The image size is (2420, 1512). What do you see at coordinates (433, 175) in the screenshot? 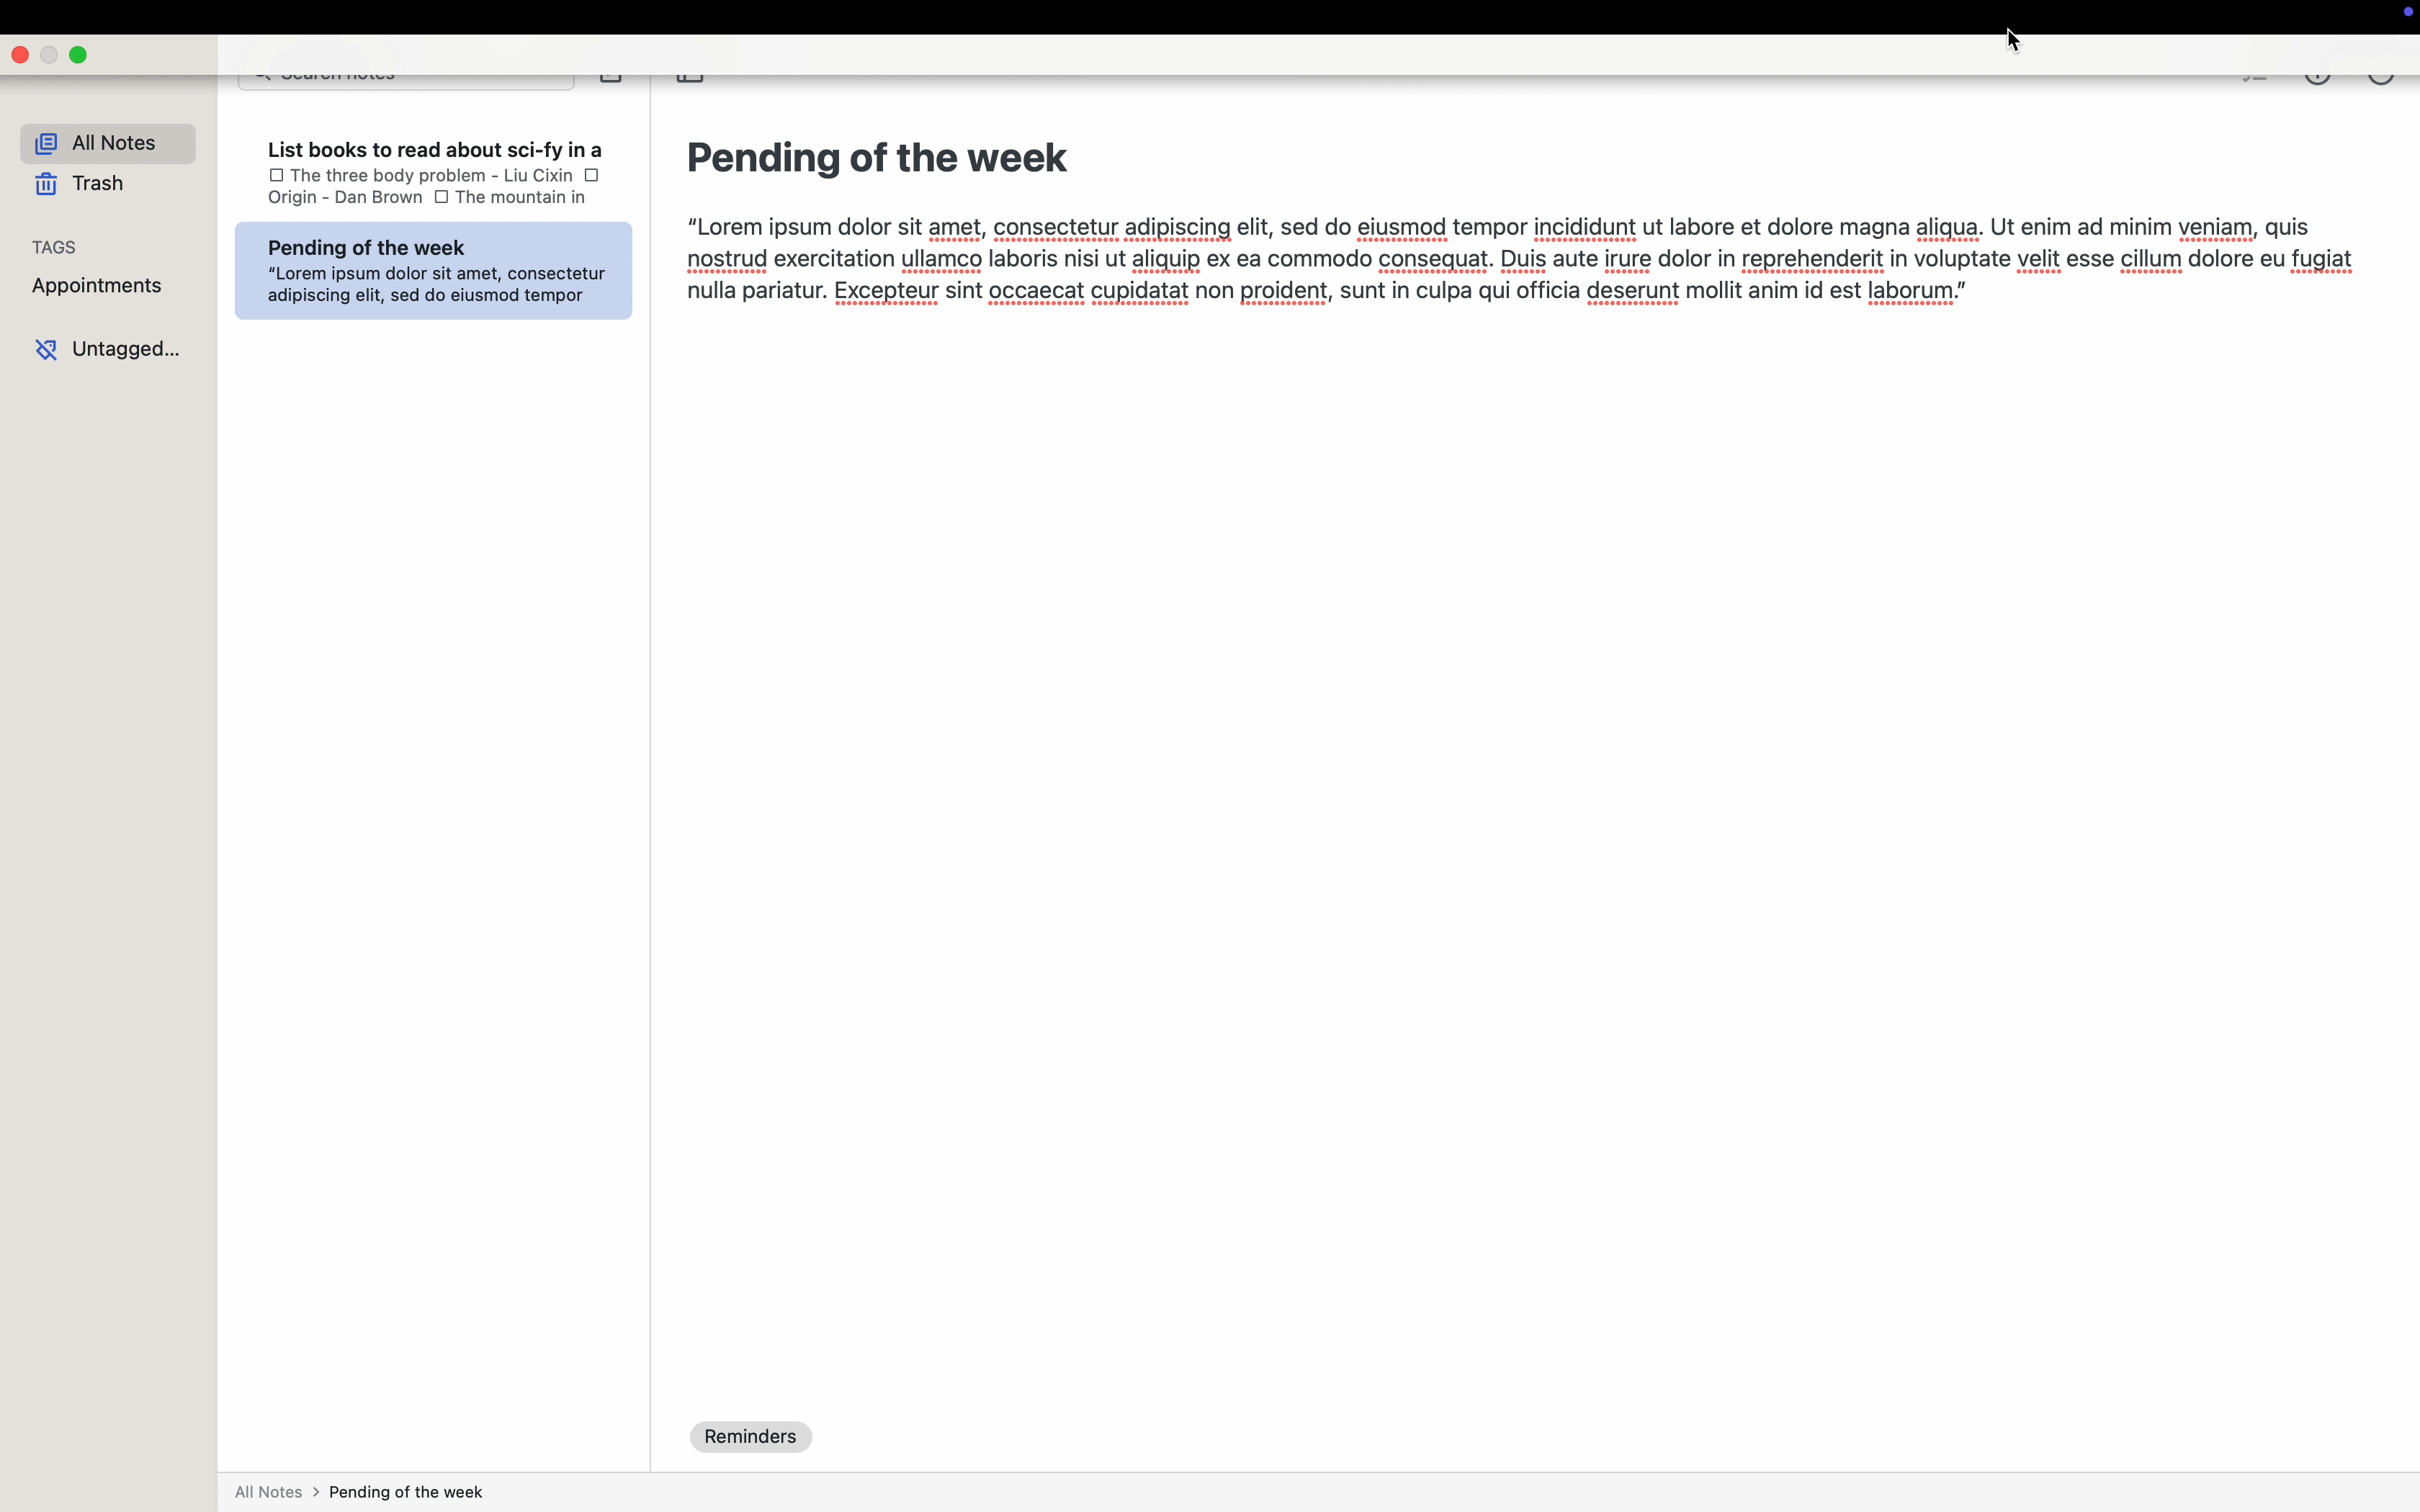
I see `the three body problem-liu cixin` at bounding box center [433, 175].